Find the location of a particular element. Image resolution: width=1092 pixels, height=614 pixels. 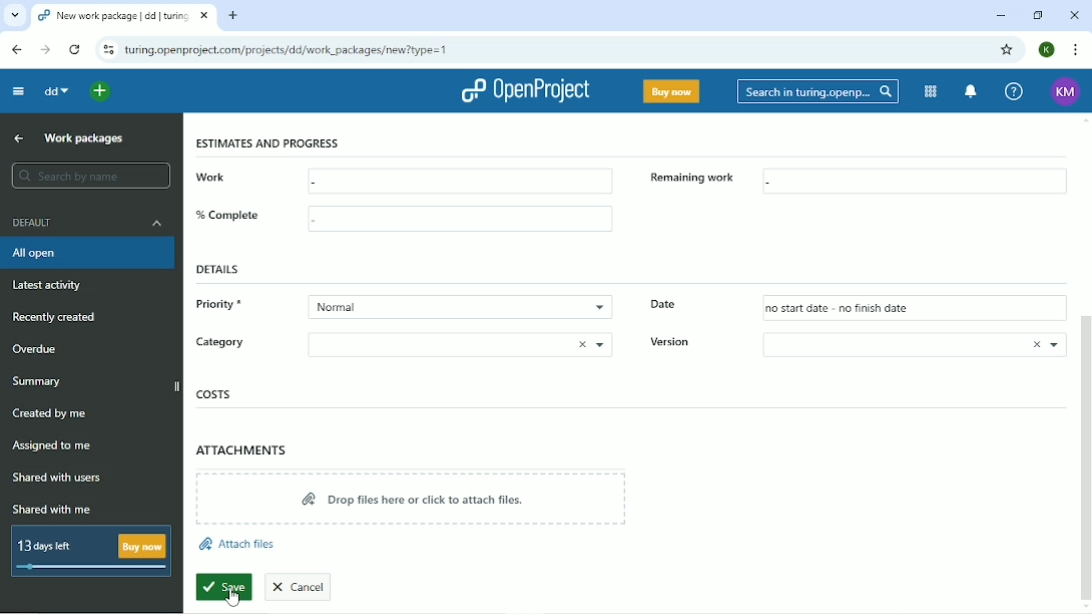

Back is located at coordinates (17, 49).